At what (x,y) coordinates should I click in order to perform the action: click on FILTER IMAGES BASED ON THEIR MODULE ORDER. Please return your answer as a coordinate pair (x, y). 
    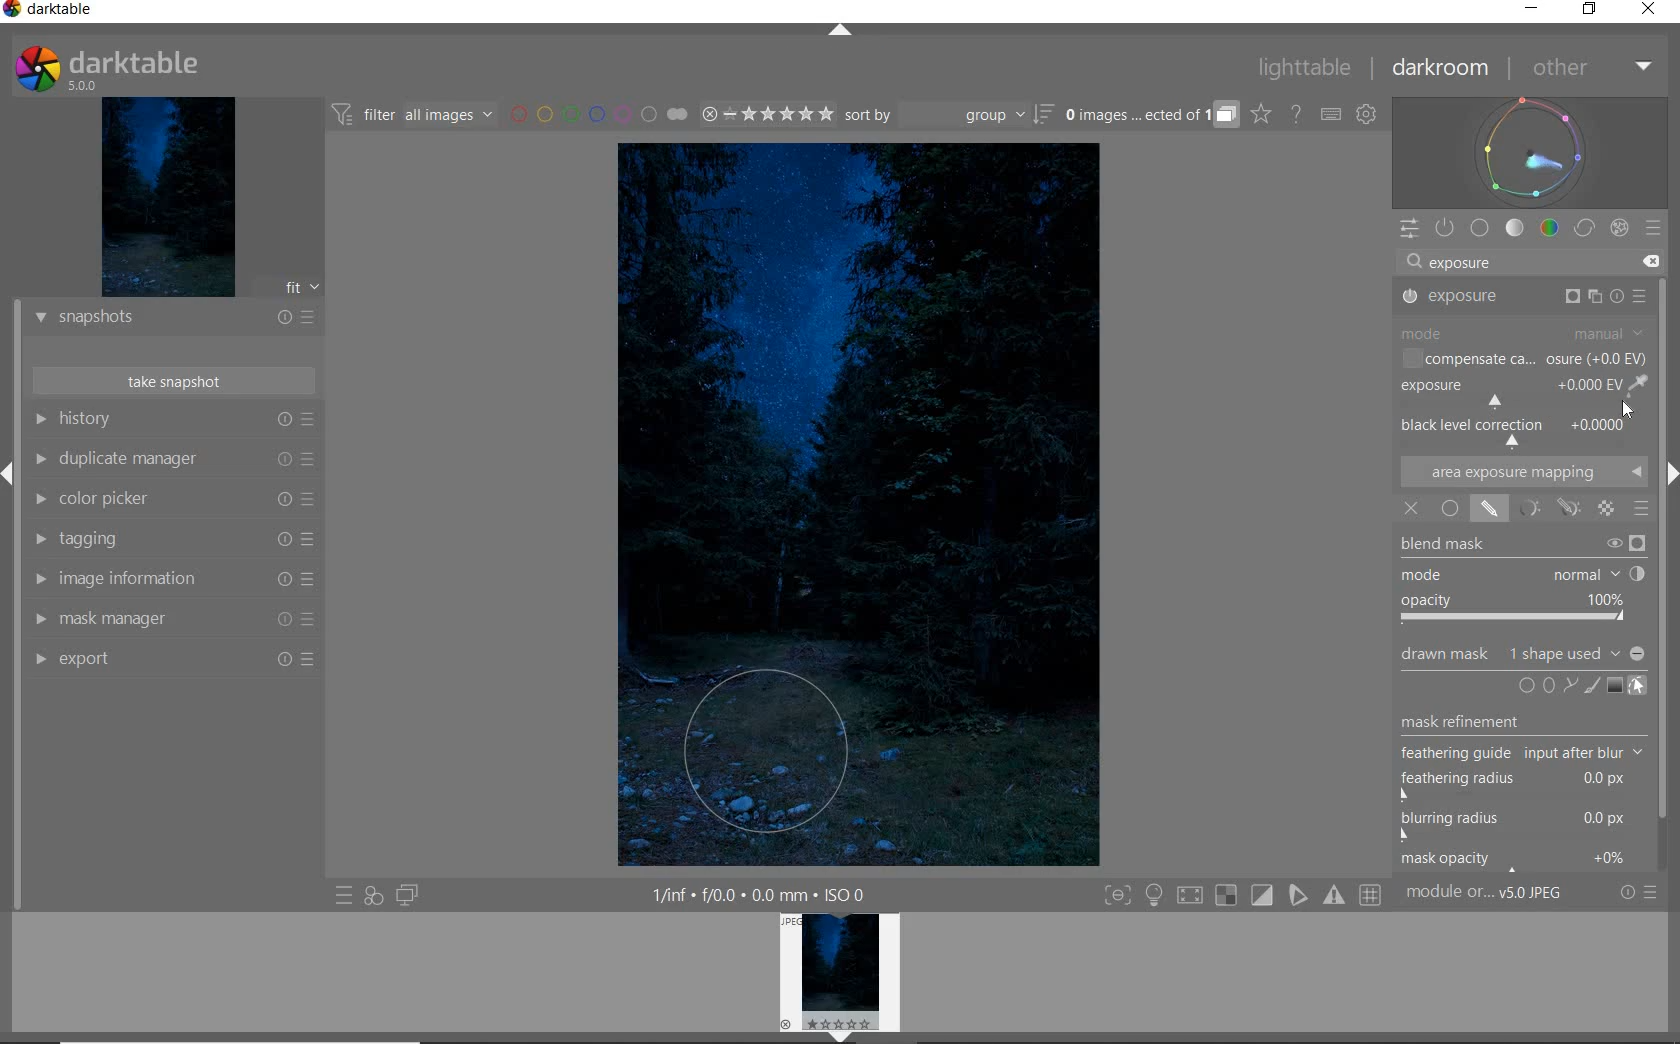
    Looking at the image, I should click on (415, 116).